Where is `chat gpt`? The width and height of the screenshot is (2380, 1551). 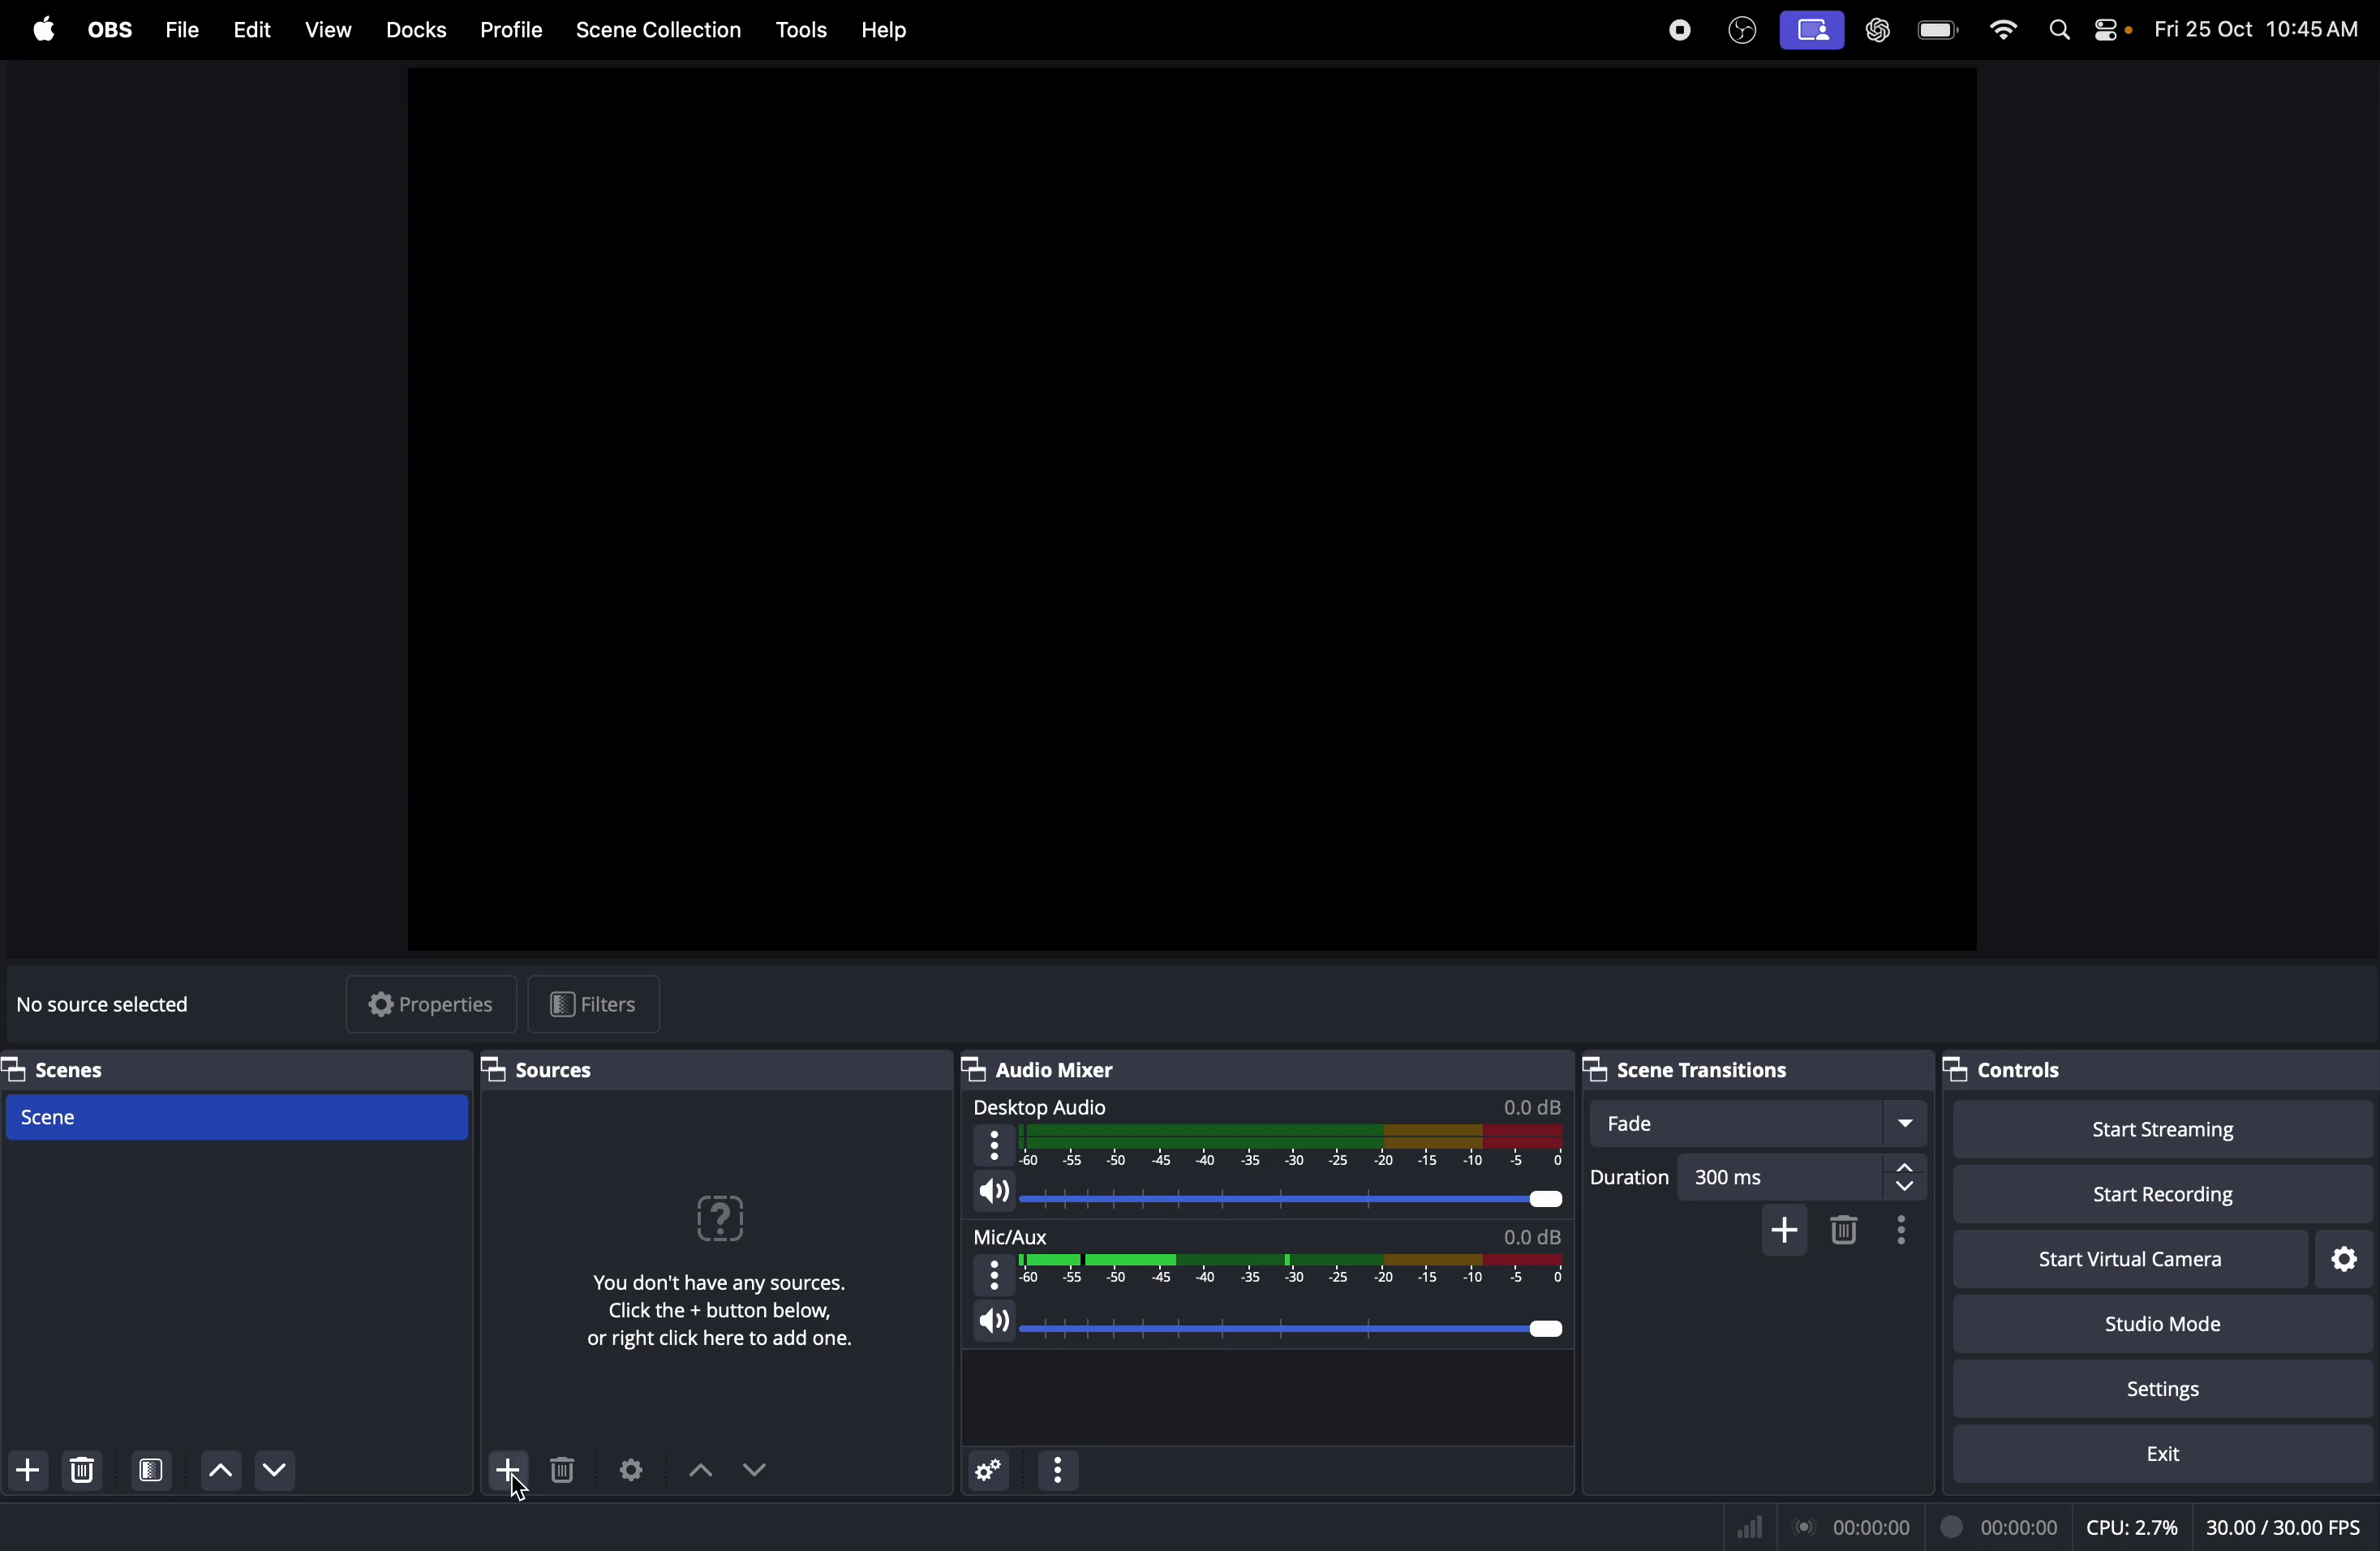
chat gpt is located at coordinates (1876, 32).